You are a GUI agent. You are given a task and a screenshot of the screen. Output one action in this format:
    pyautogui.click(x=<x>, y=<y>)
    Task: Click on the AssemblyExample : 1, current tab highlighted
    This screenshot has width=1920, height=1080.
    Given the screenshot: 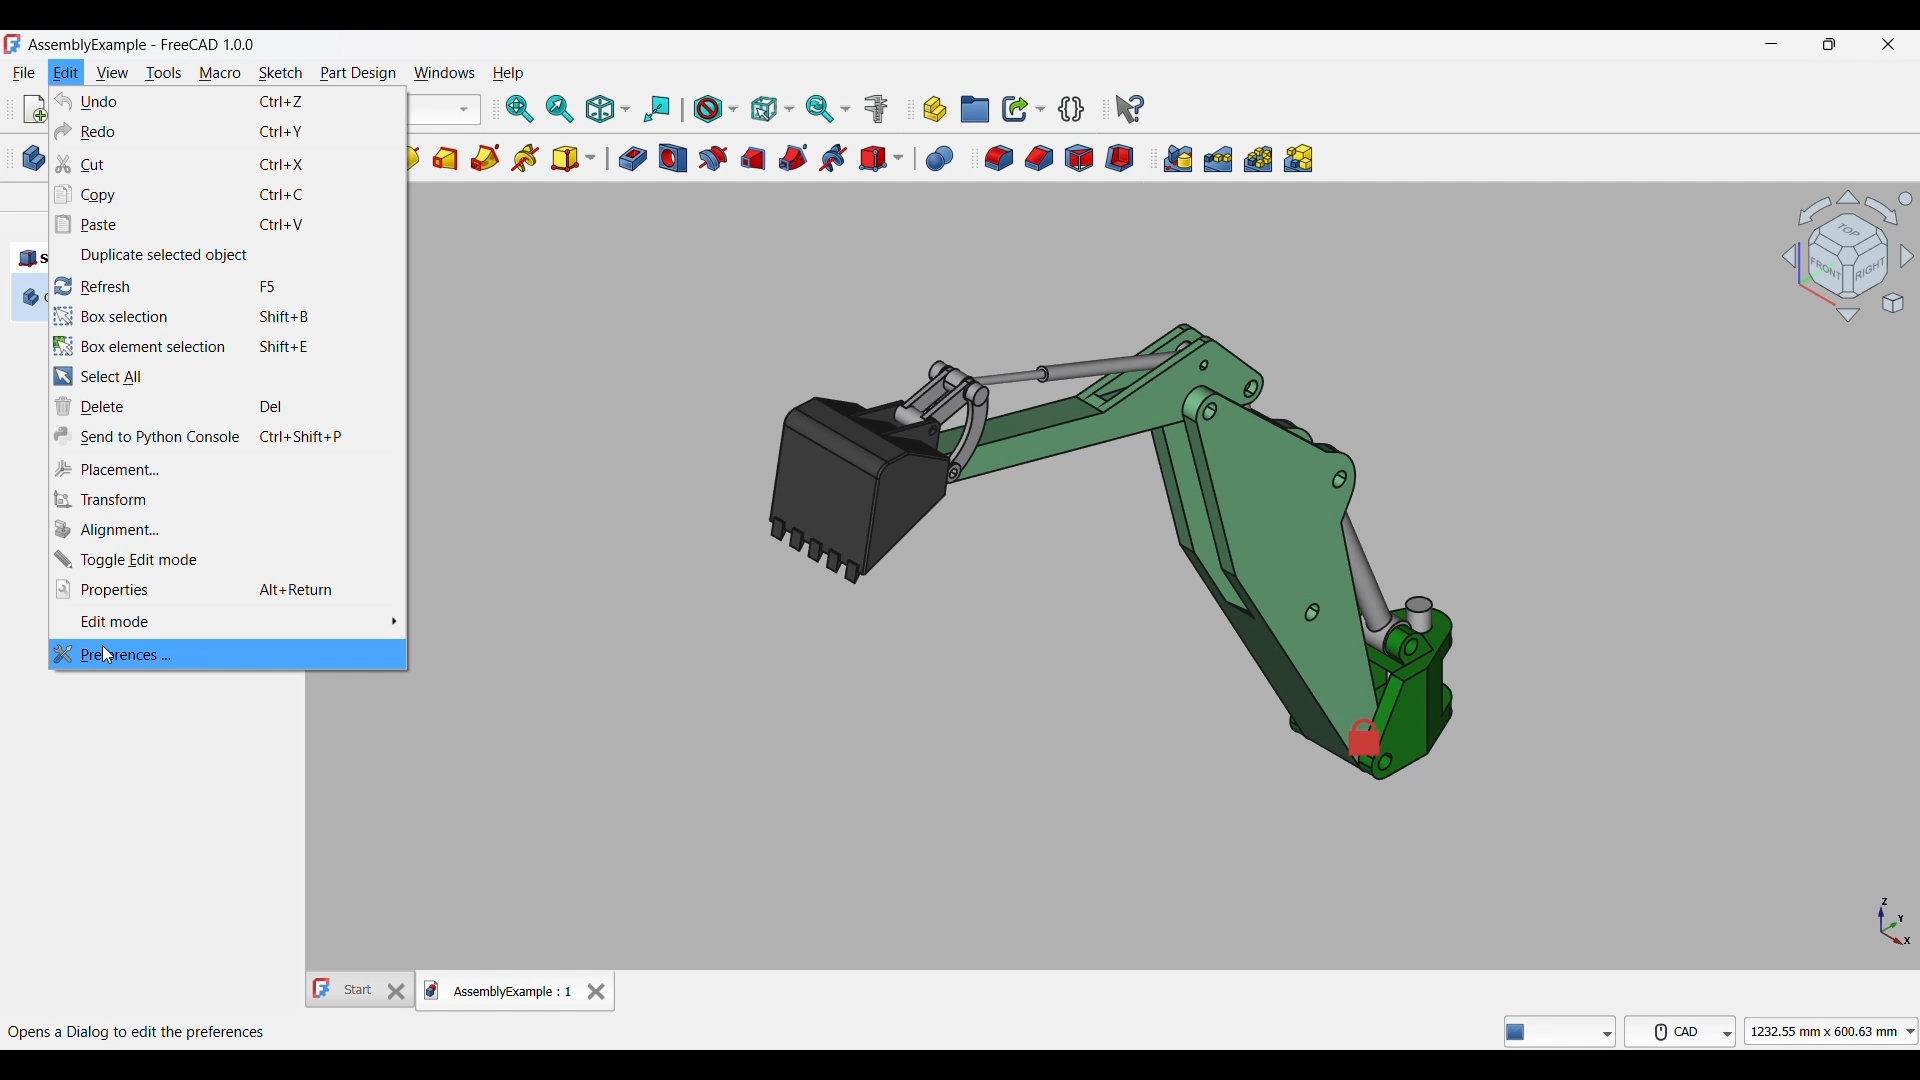 What is the action you would take?
    pyautogui.click(x=500, y=990)
    